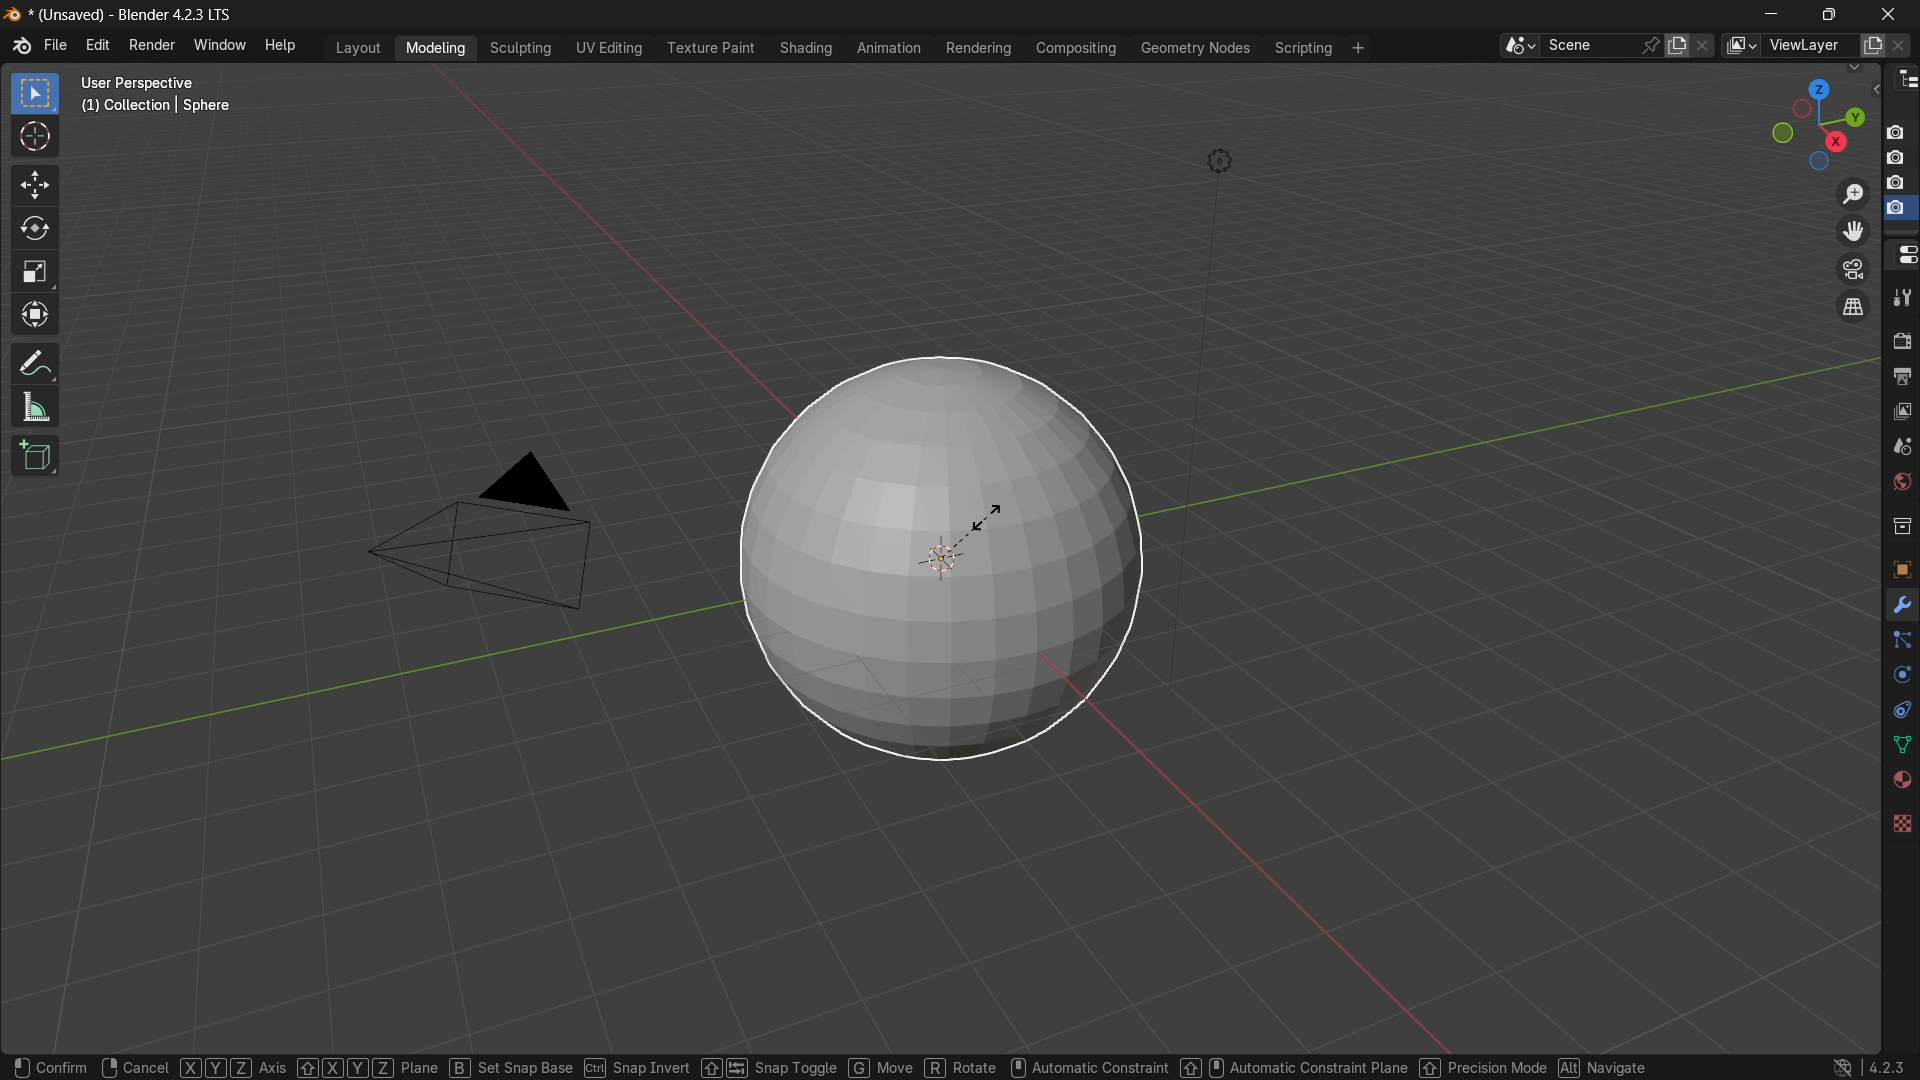 The width and height of the screenshot is (1920, 1080). I want to click on modeling menu, so click(436, 49).